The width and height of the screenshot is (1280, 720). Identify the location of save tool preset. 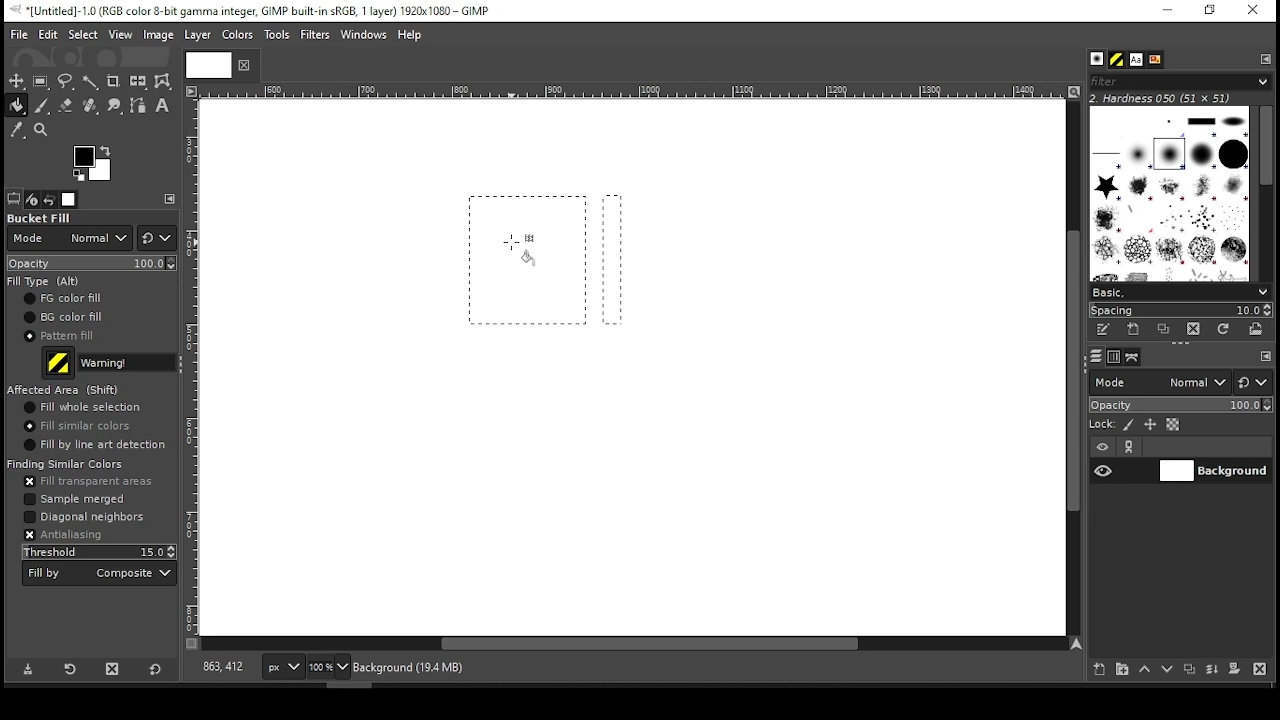
(30, 668).